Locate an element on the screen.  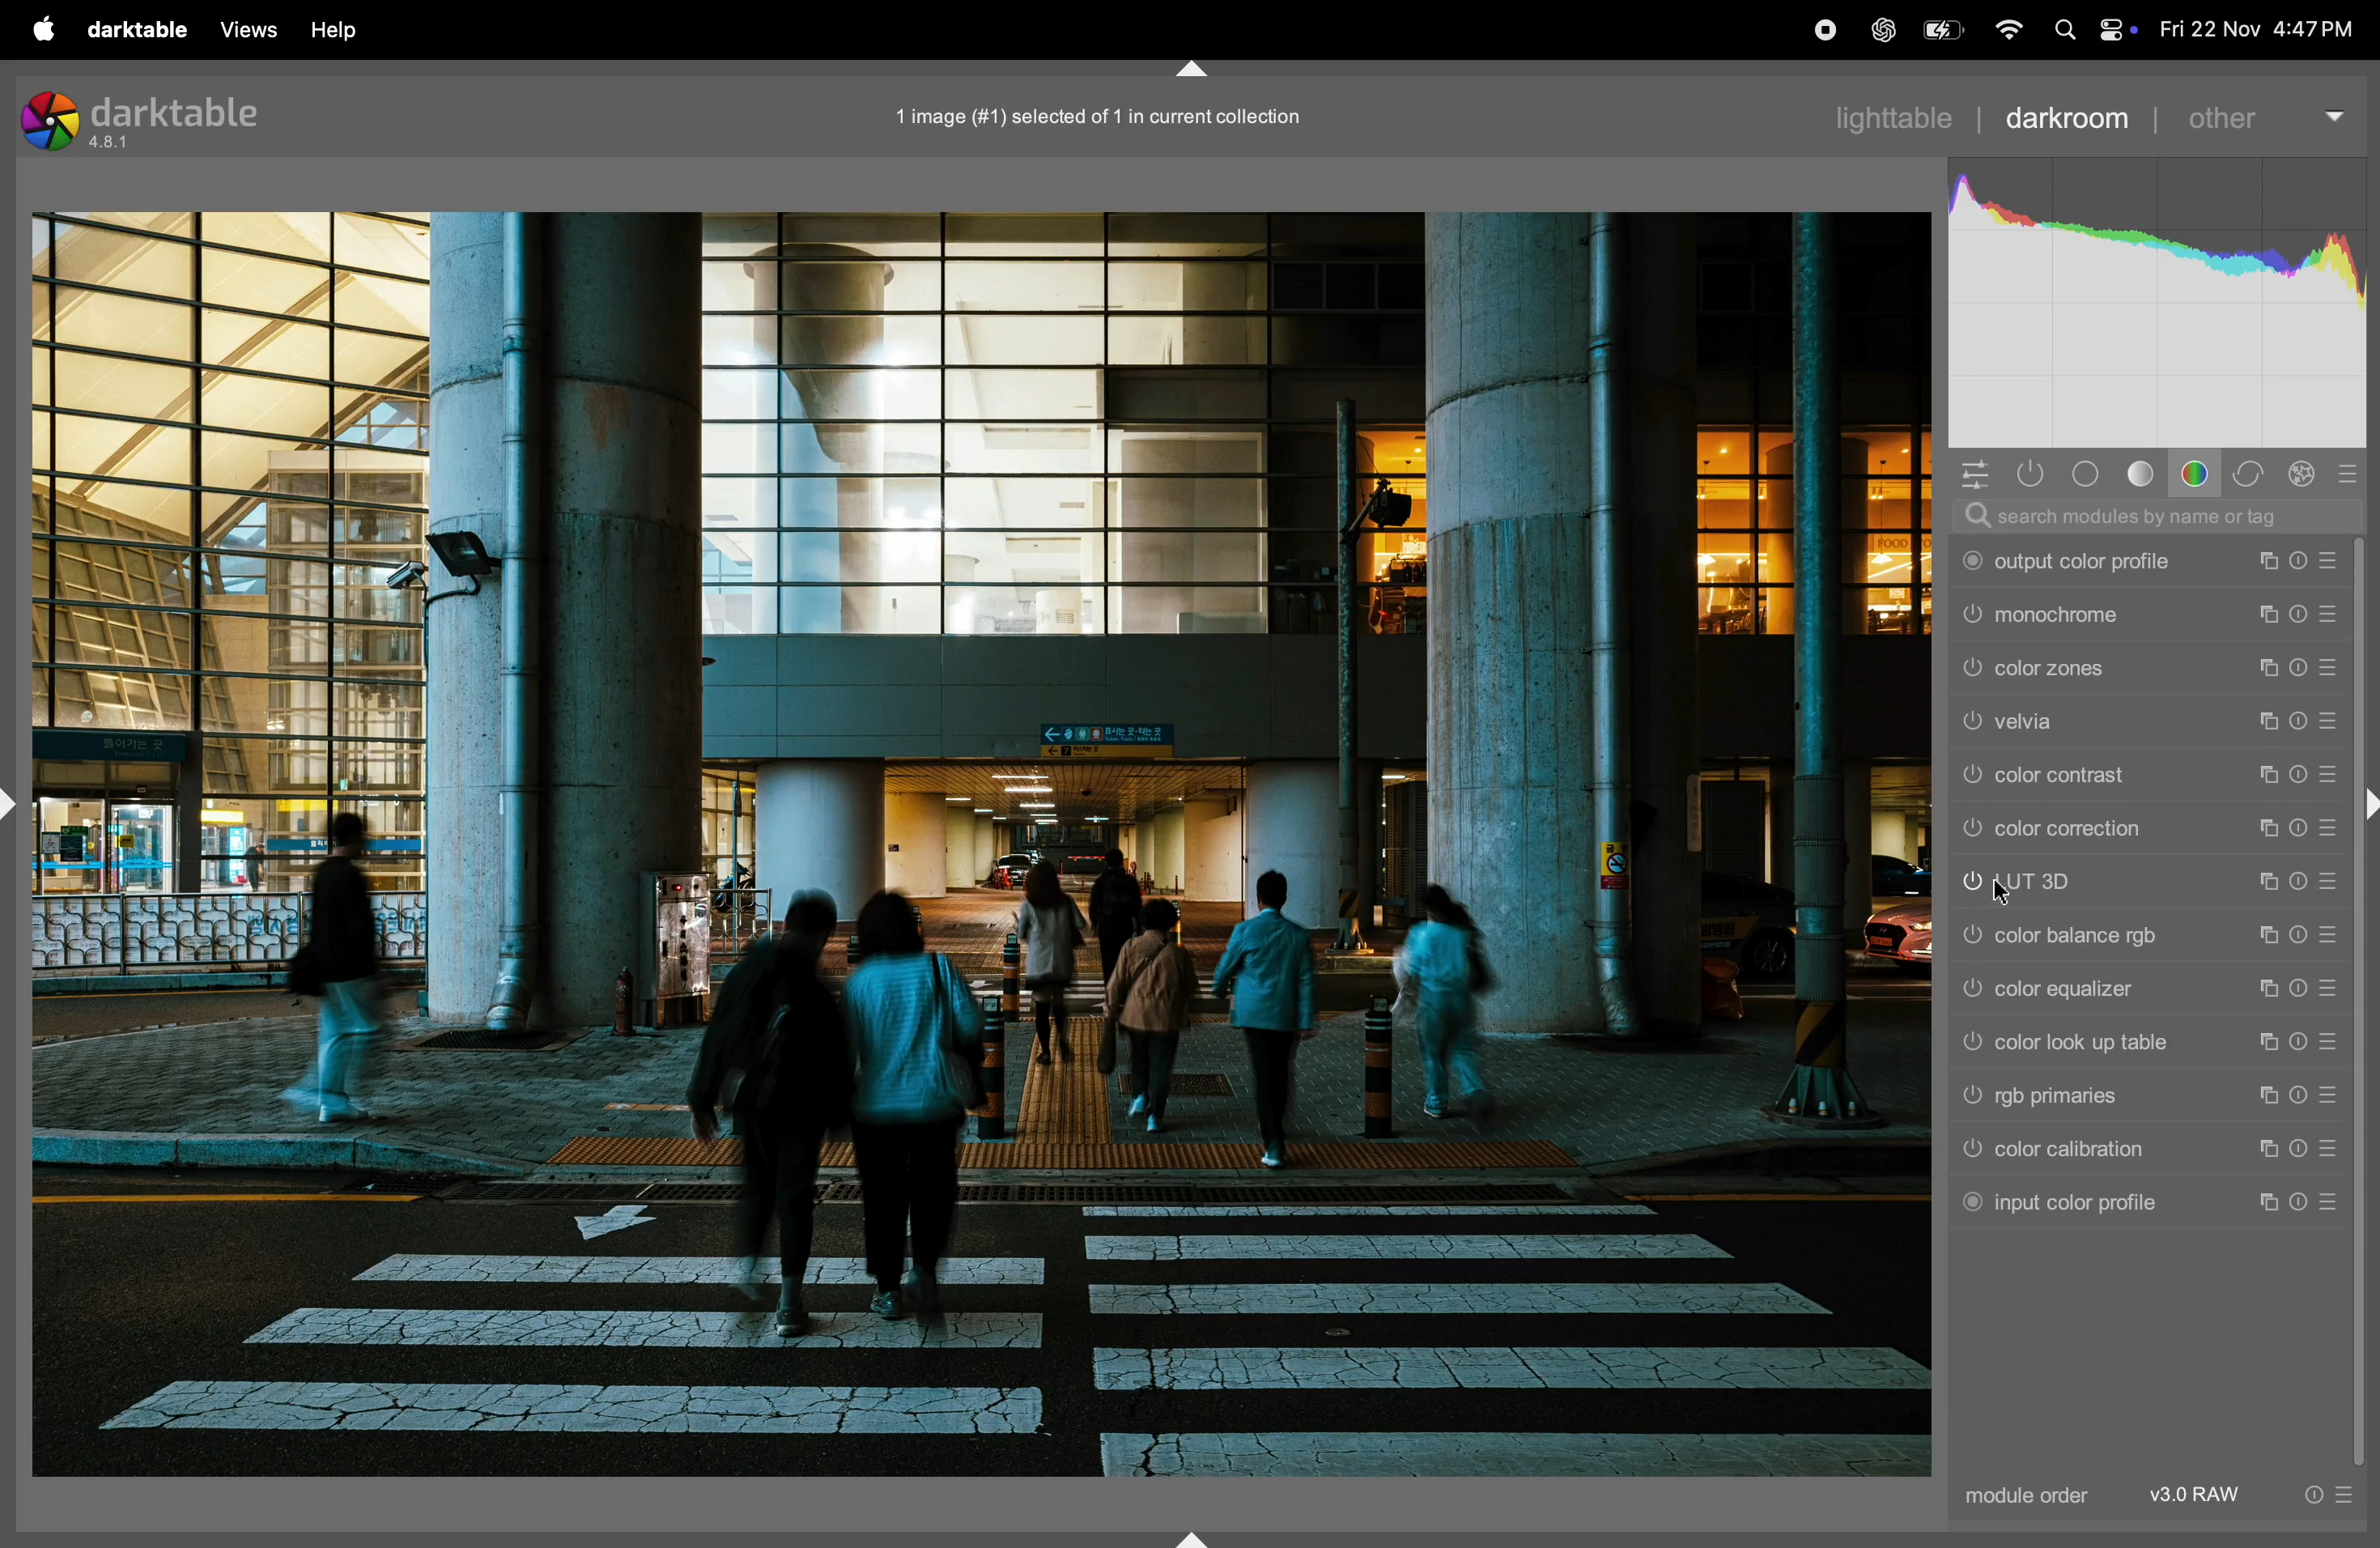
presets is located at coordinates (2336, 826).